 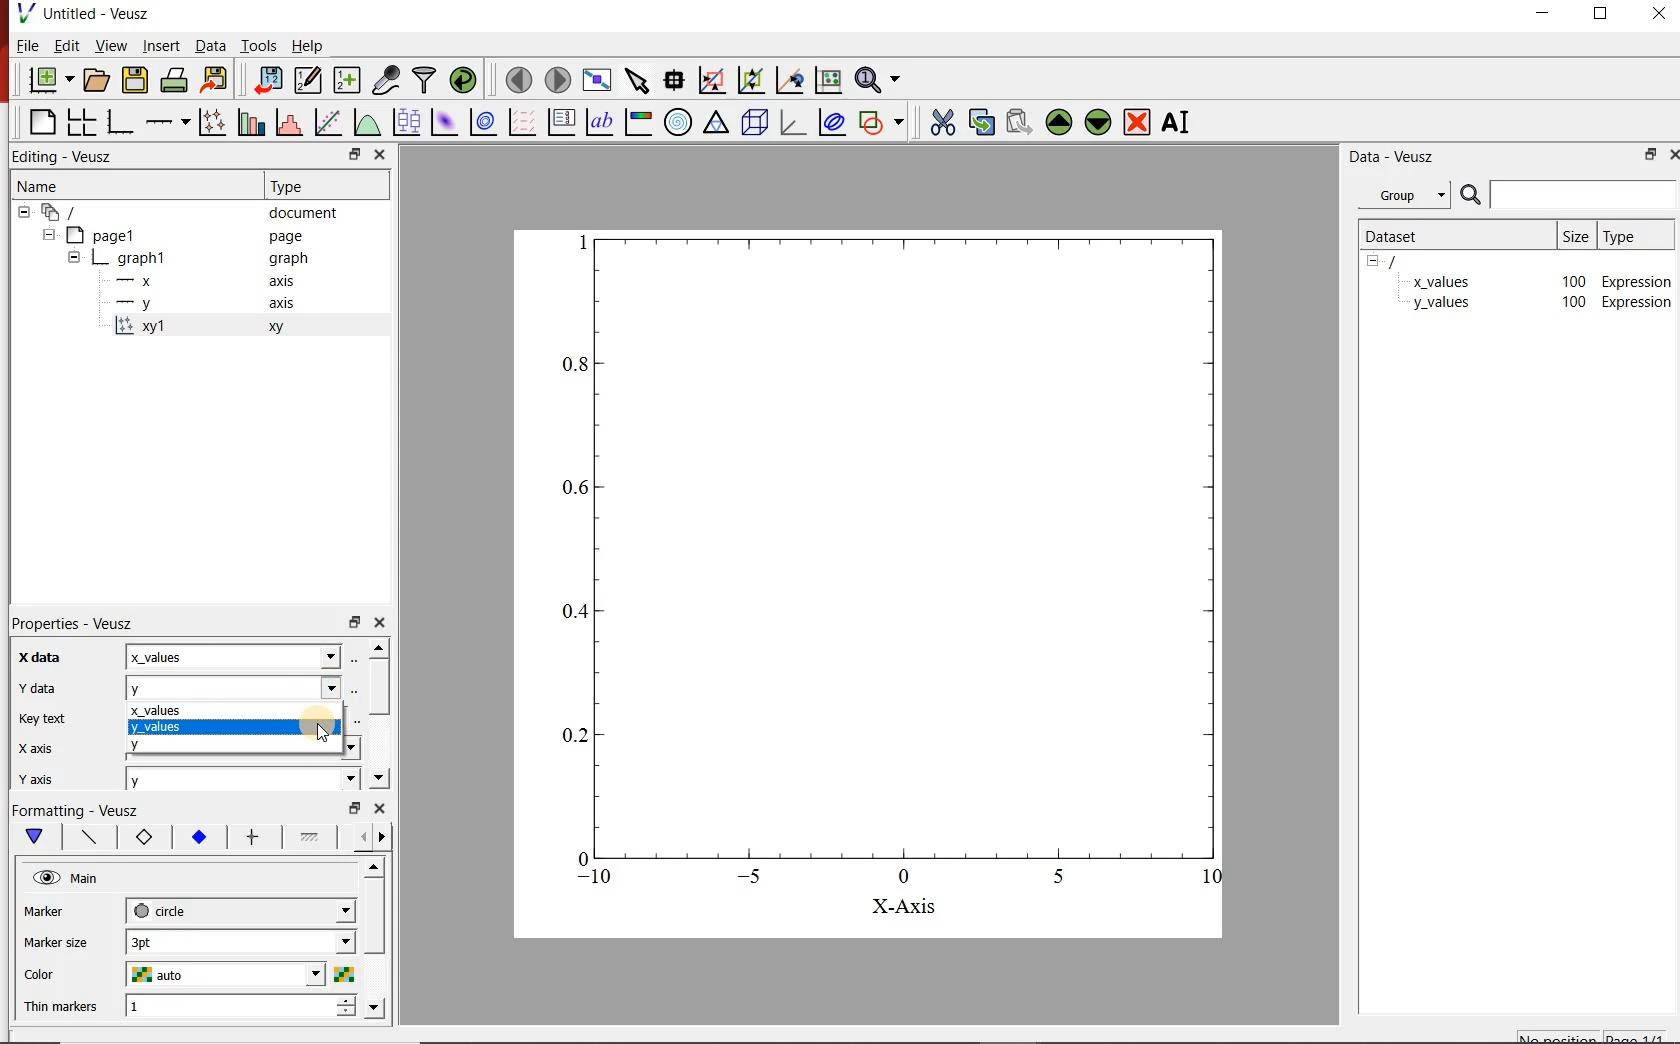 What do you see at coordinates (355, 807) in the screenshot?
I see `restore down` at bounding box center [355, 807].